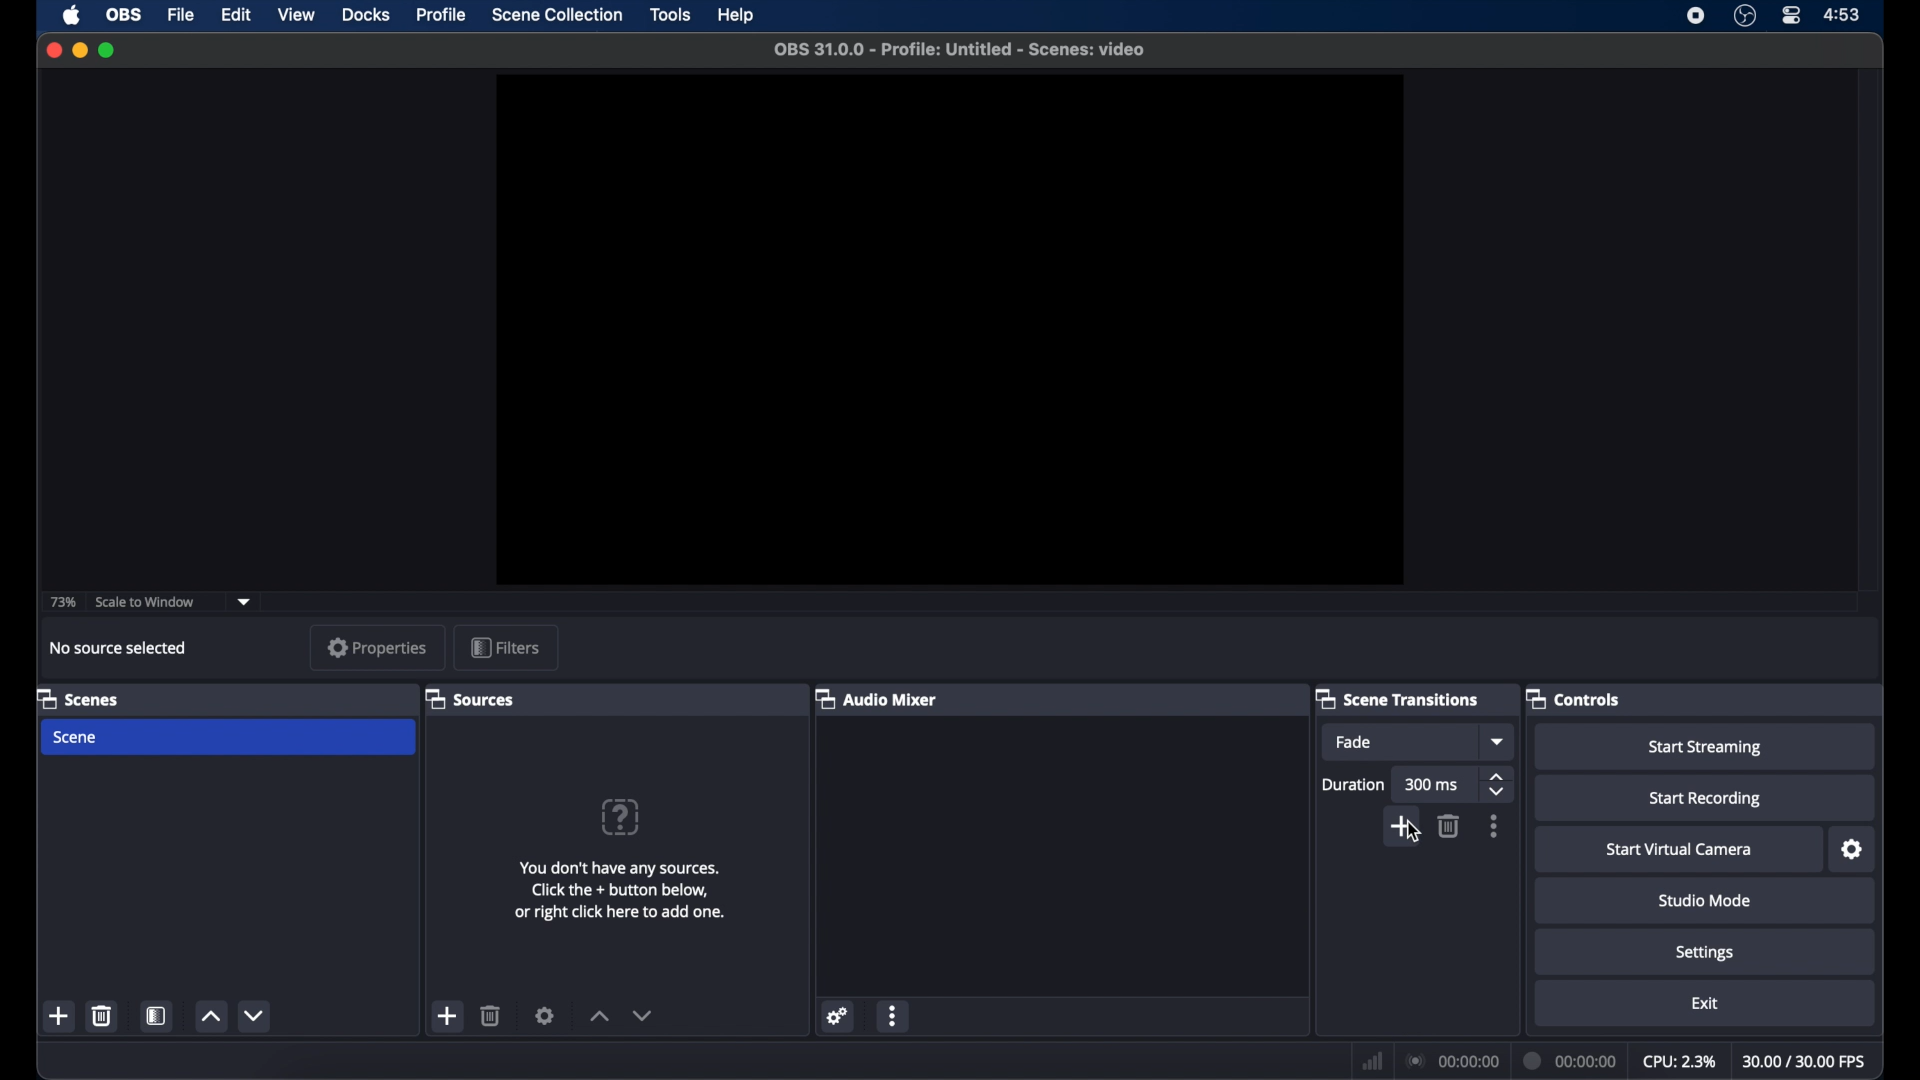 The height and width of the screenshot is (1080, 1920). What do you see at coordinates (116, 647) in the screenshot?
I see `no source selected` at bounding box center [116, 647].